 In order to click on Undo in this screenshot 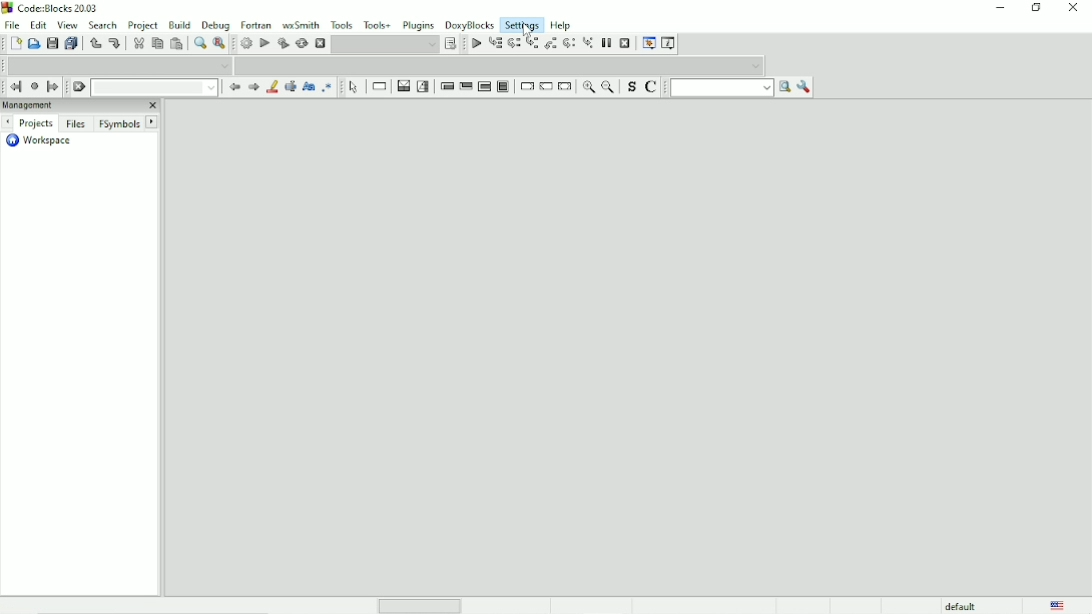, I will do `click(94, 43)`.